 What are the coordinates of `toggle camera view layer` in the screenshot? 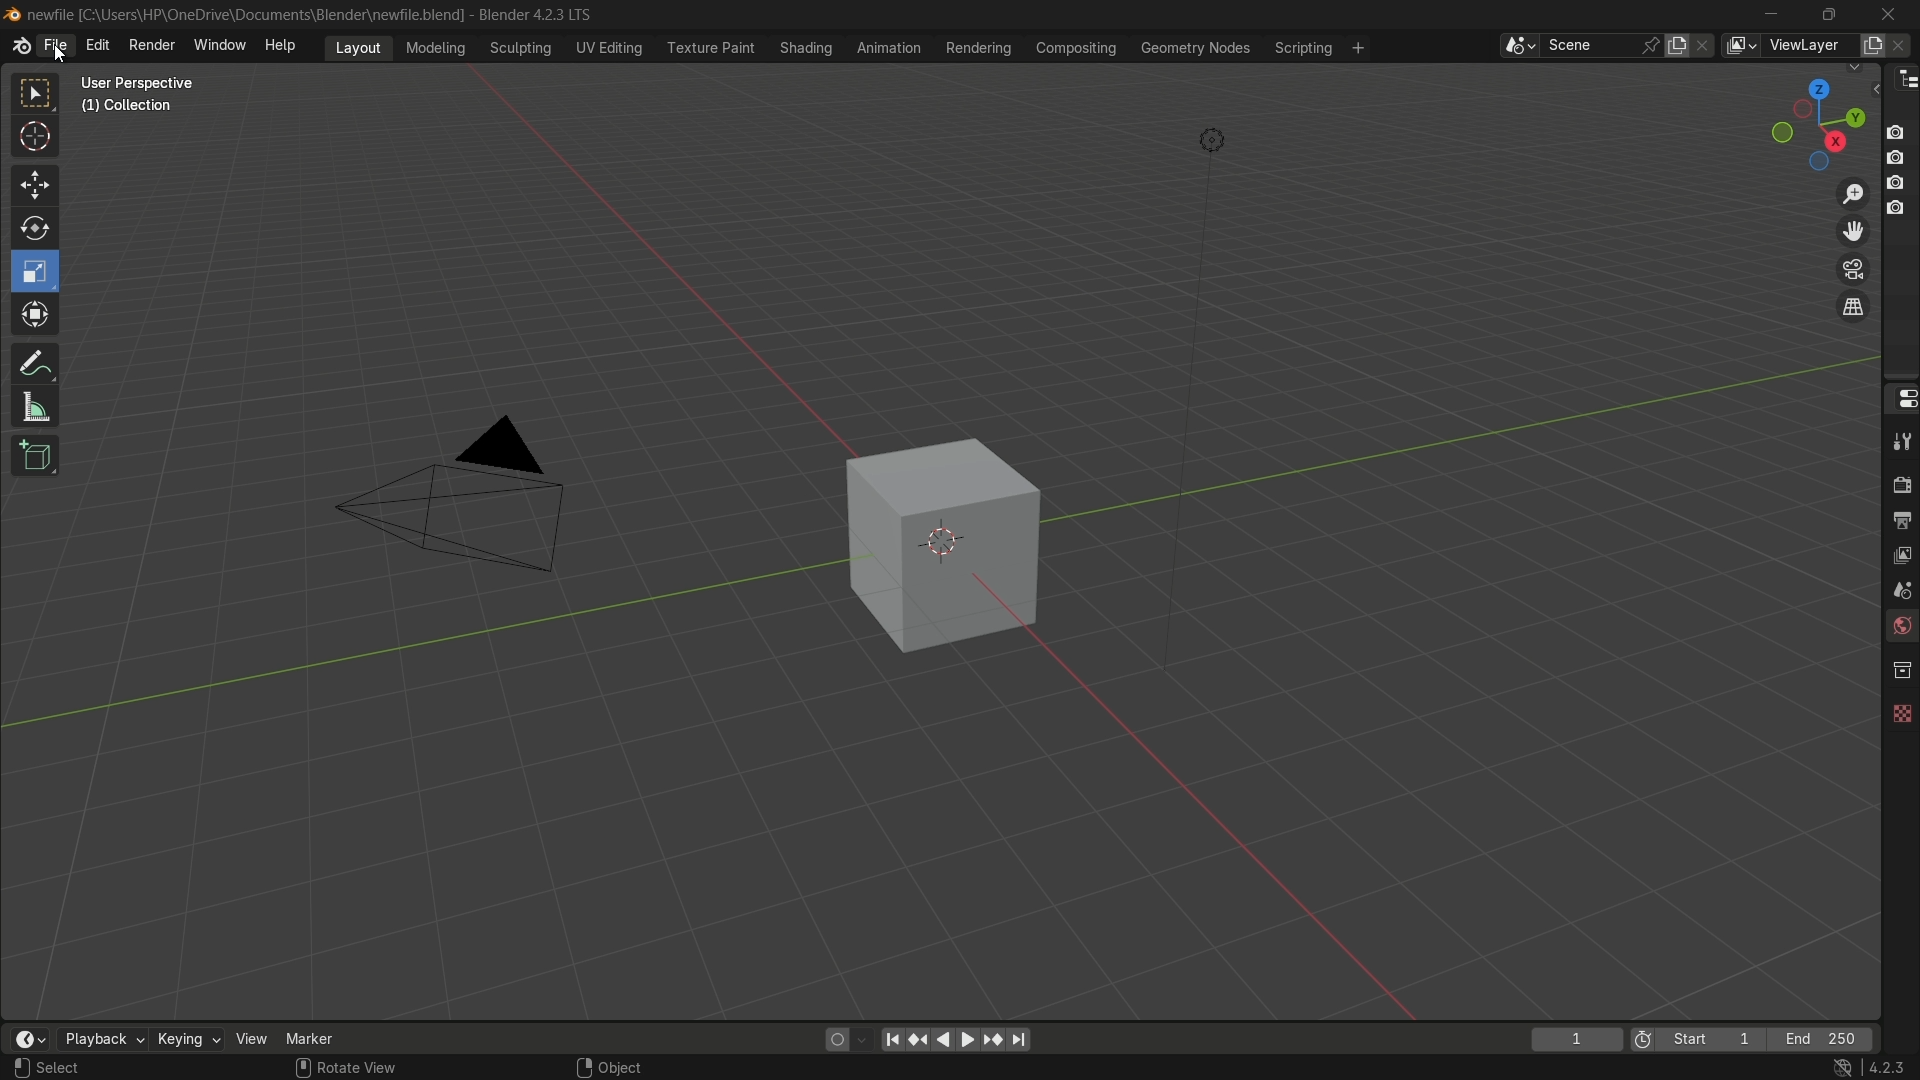 It's located at (1853, 267).